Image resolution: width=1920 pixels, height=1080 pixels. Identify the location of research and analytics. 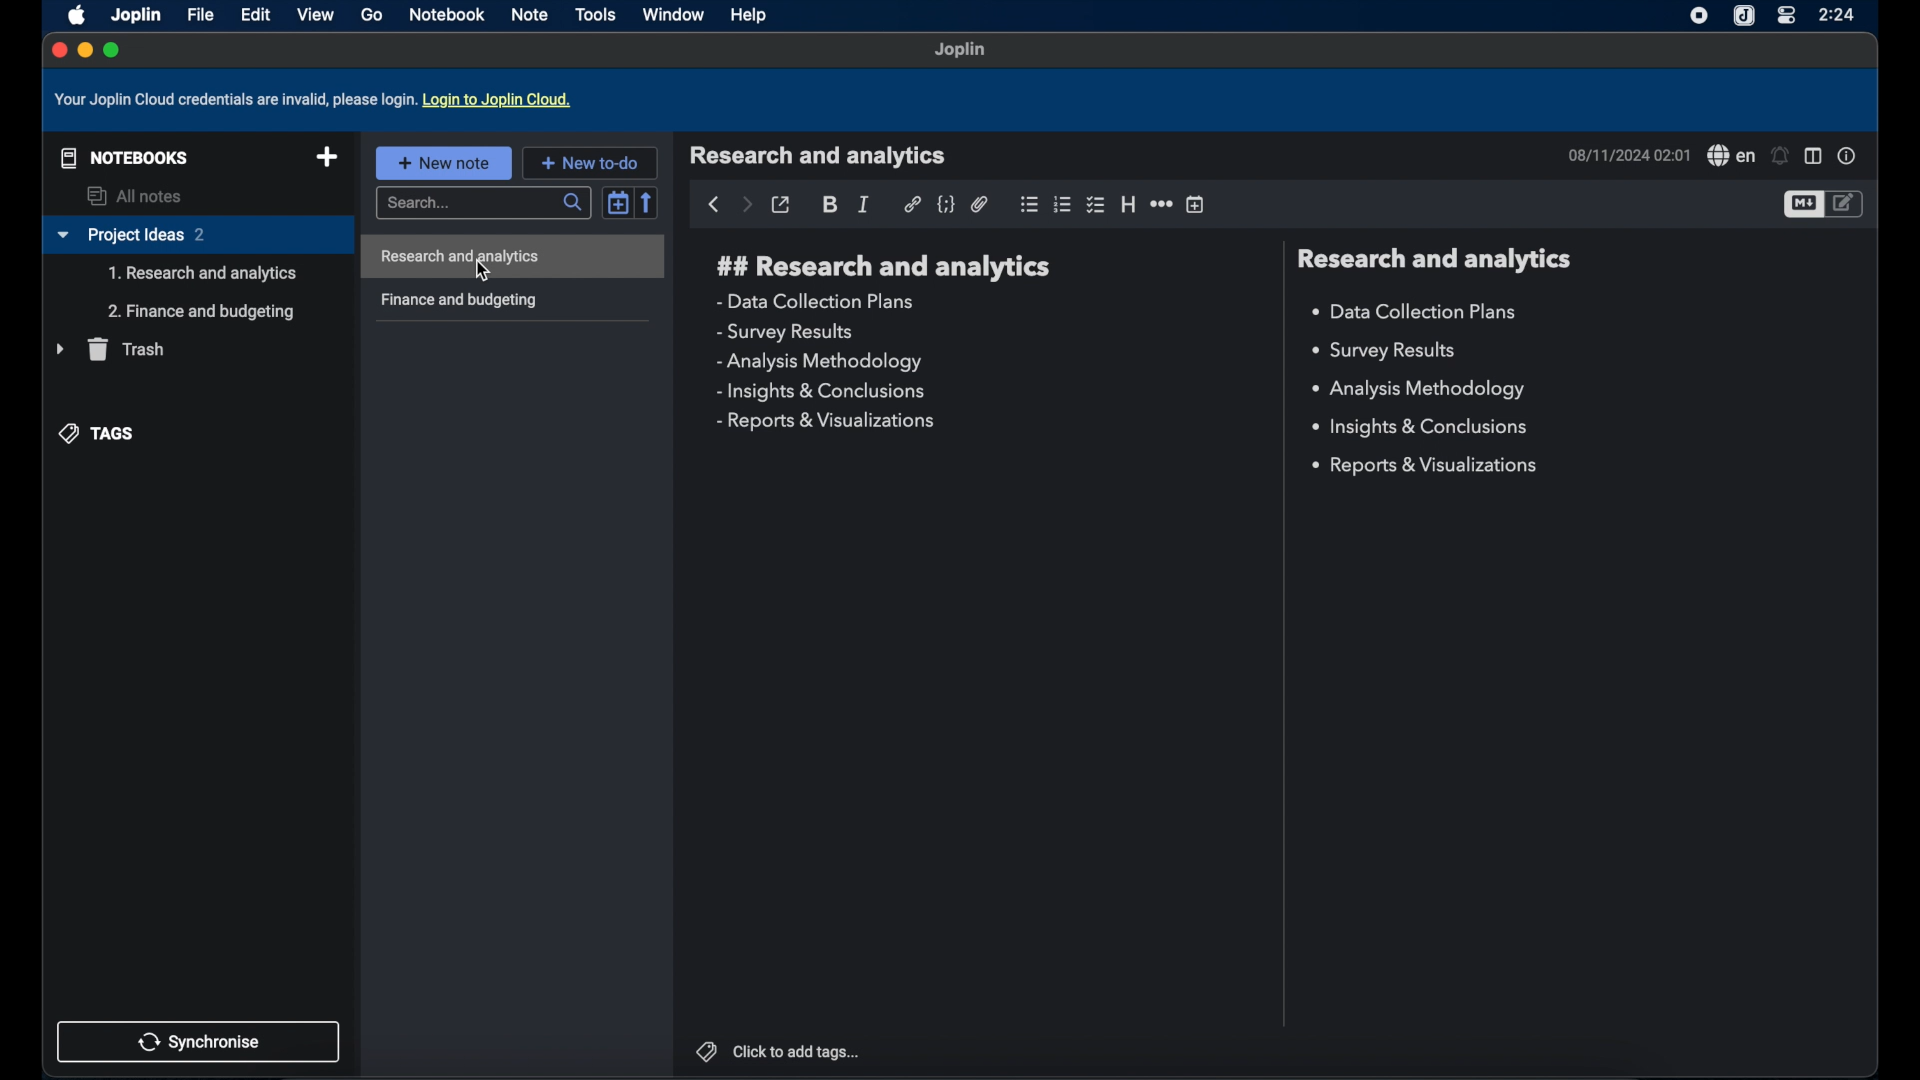
(1433, 259).